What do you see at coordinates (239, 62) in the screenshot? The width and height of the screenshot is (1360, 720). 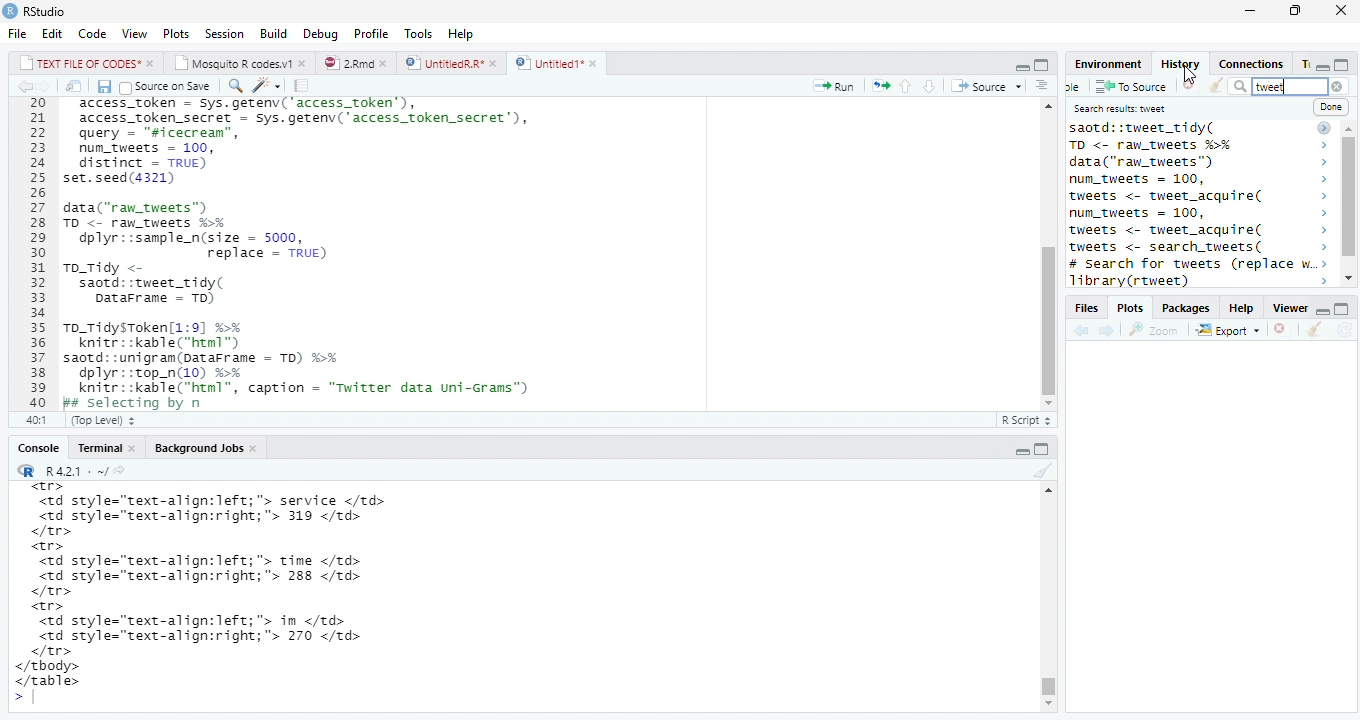 I see `| Mosauito R codes.y!` at bounding box center [239, 62].